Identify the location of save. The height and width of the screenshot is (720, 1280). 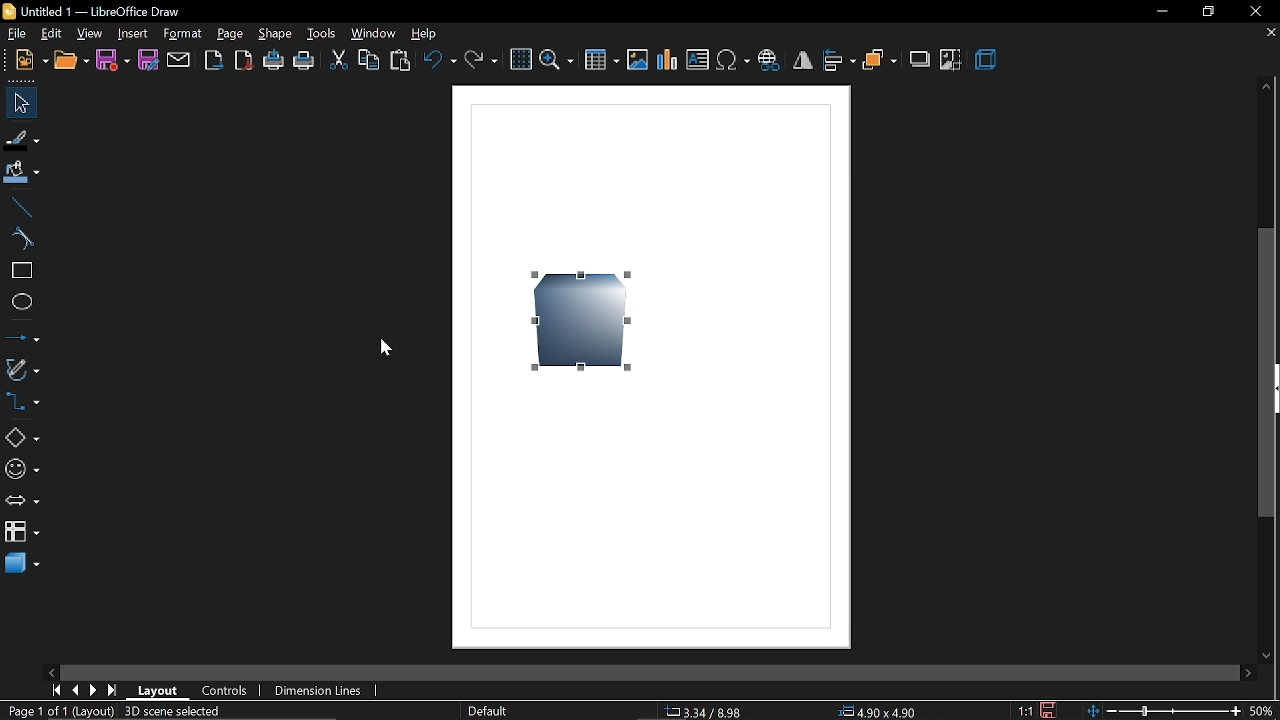
(114, 61).